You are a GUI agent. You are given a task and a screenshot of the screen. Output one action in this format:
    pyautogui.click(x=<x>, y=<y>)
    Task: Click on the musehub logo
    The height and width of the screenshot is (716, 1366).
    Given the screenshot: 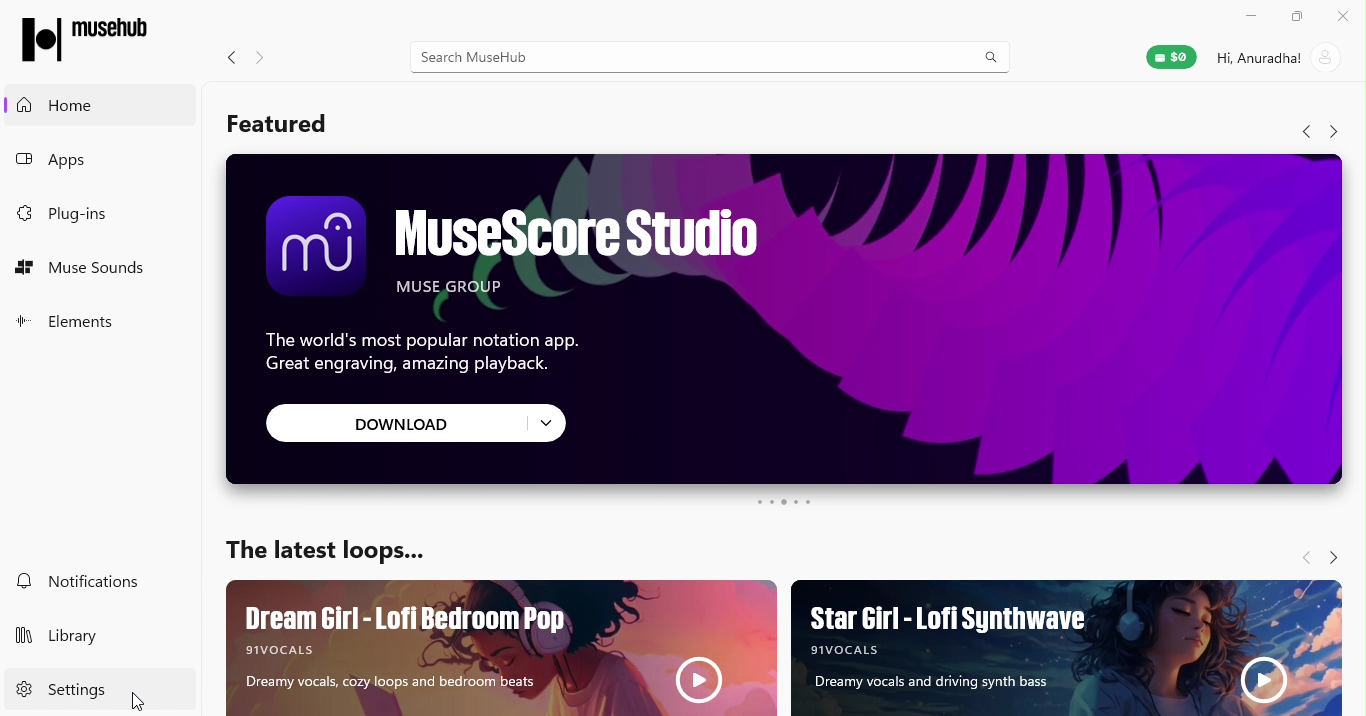 What is the action you would take?
    pyautogui.click(x=106, y=36)
    